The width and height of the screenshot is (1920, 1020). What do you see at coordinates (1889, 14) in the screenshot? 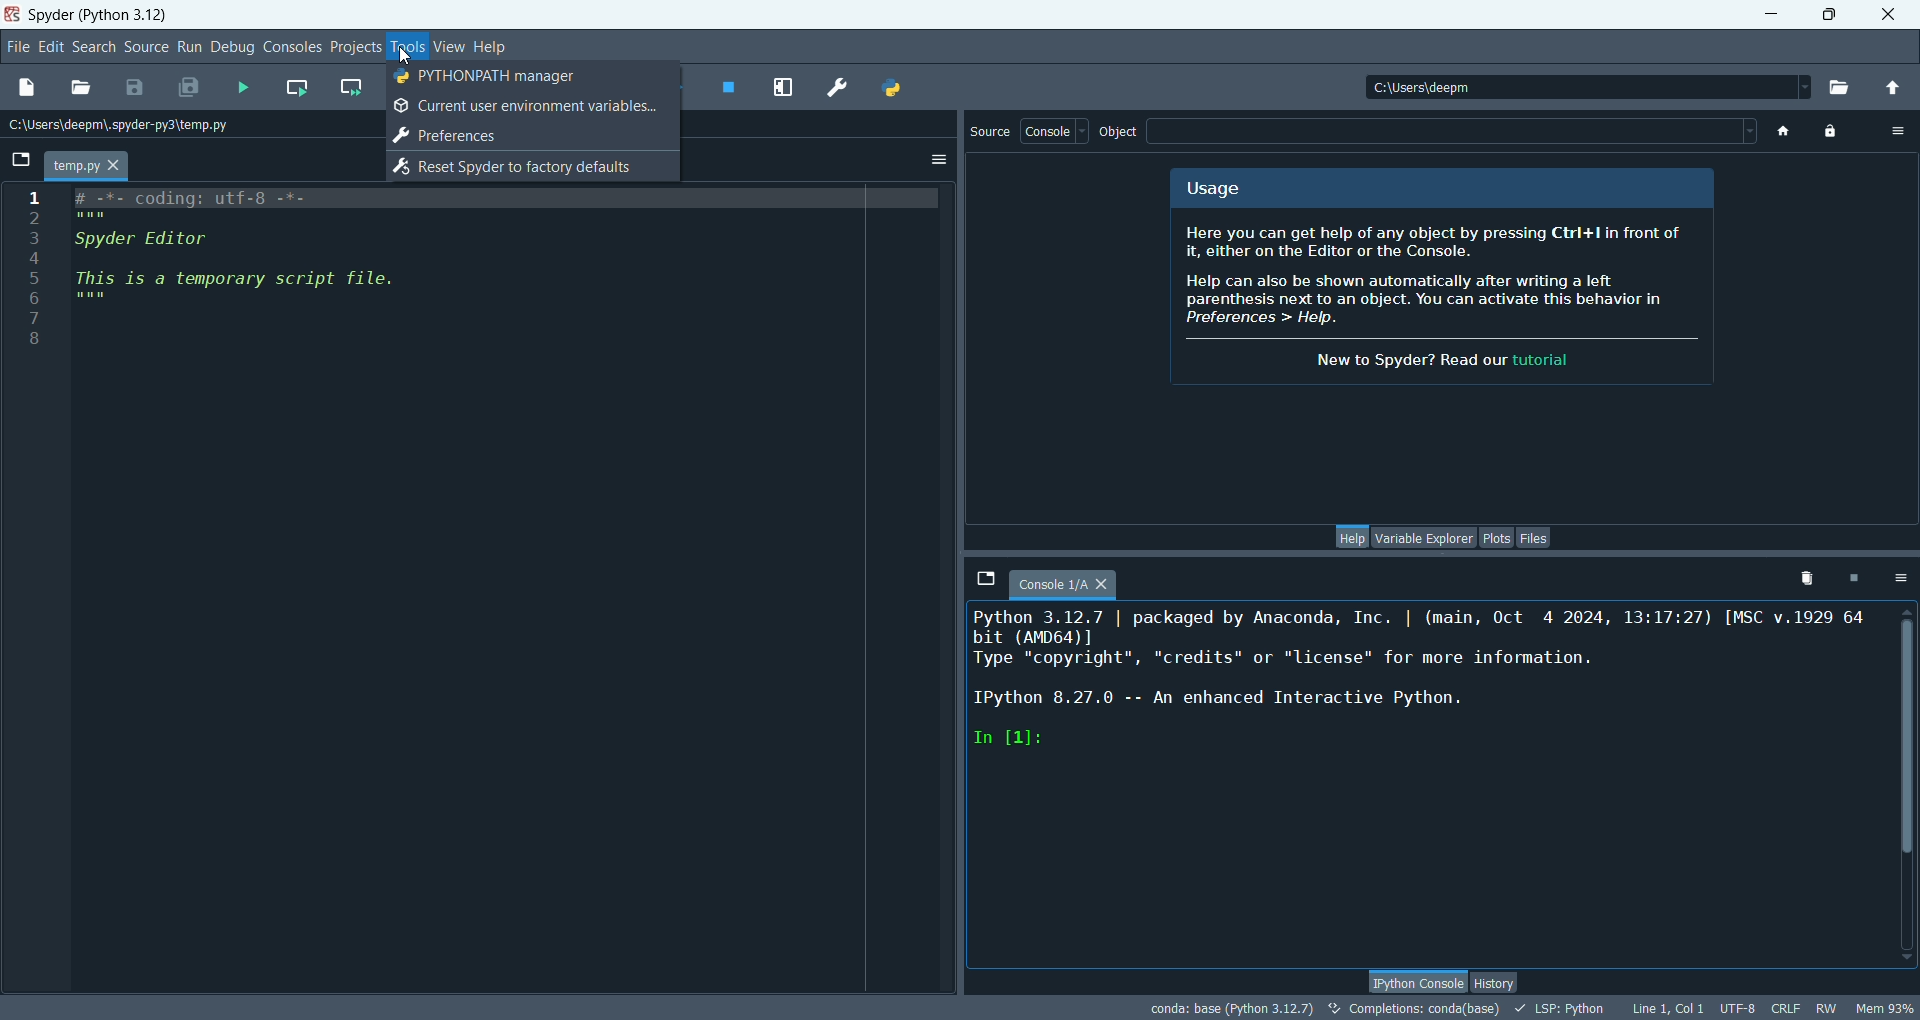
I see `close` at bounding box center [1889, 14].